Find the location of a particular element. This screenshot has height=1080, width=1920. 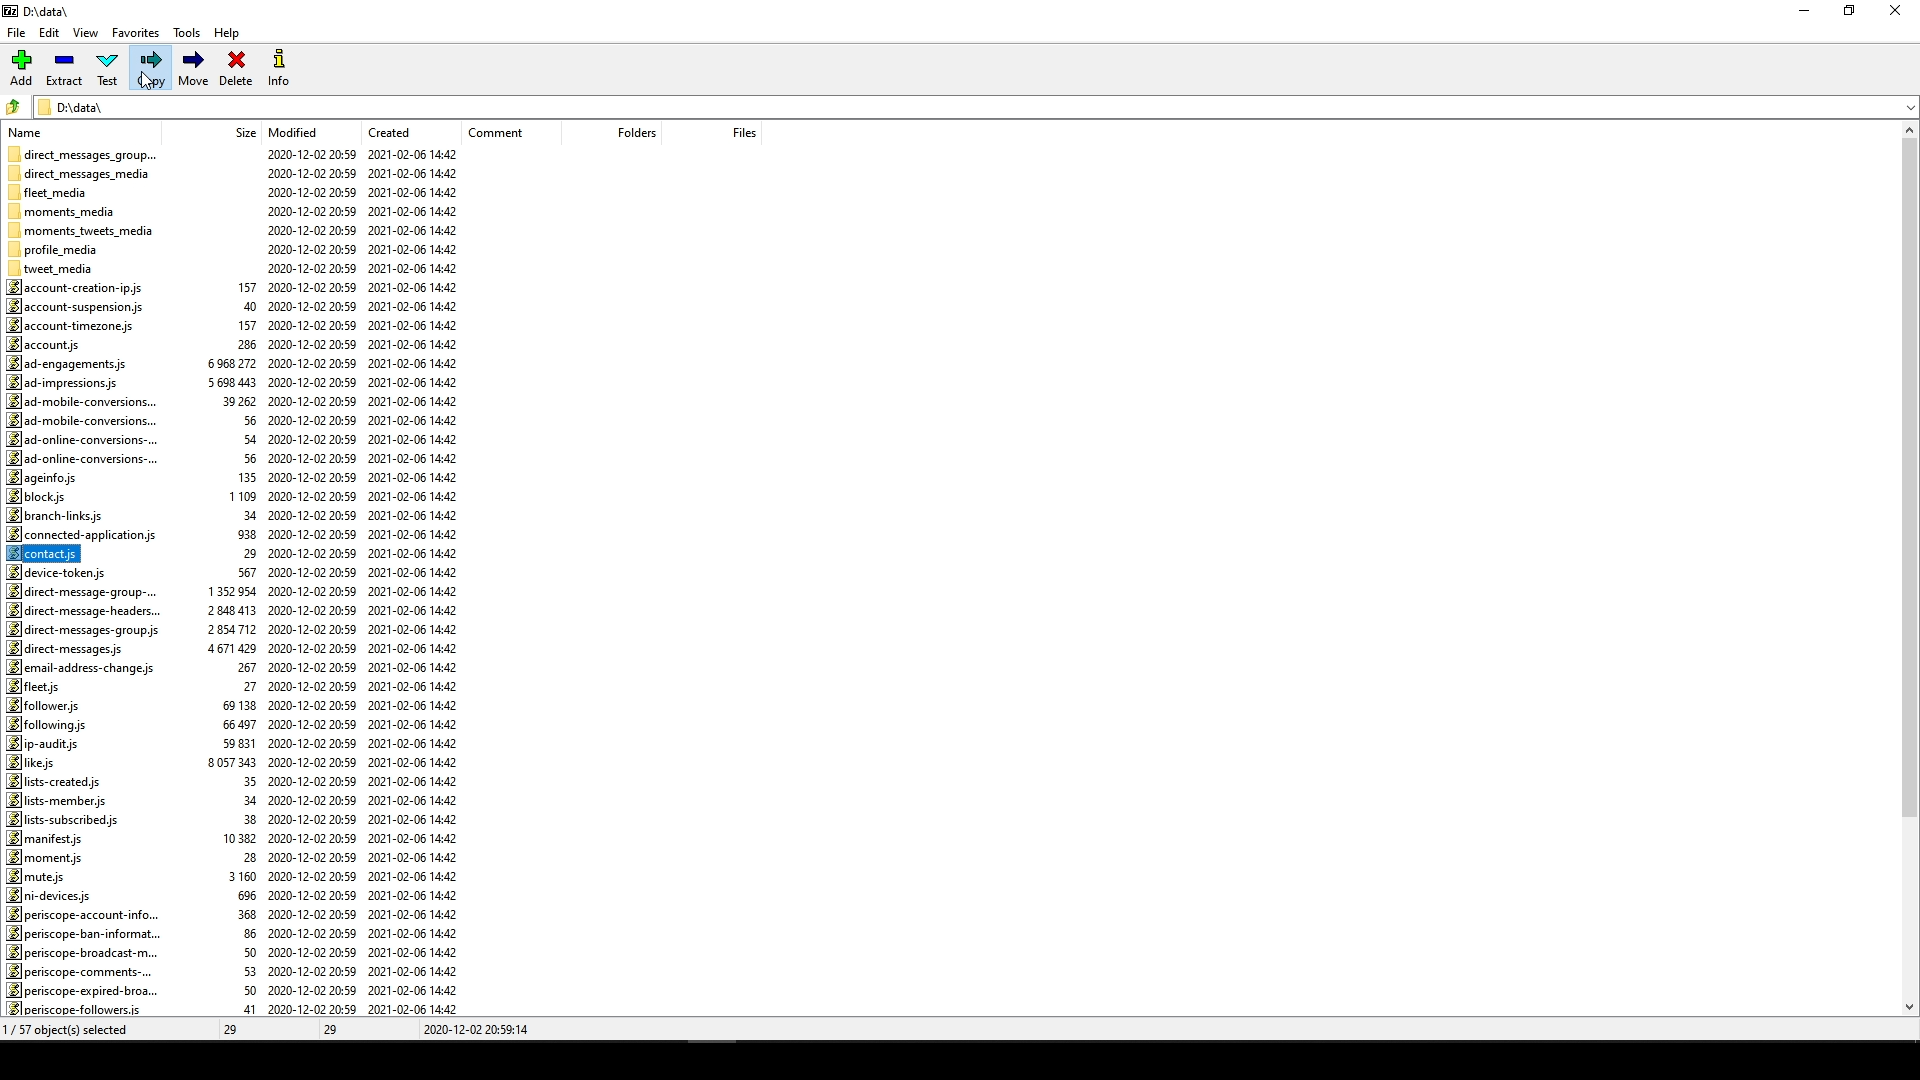

Modified date and time is located at coordinates (311, 582).